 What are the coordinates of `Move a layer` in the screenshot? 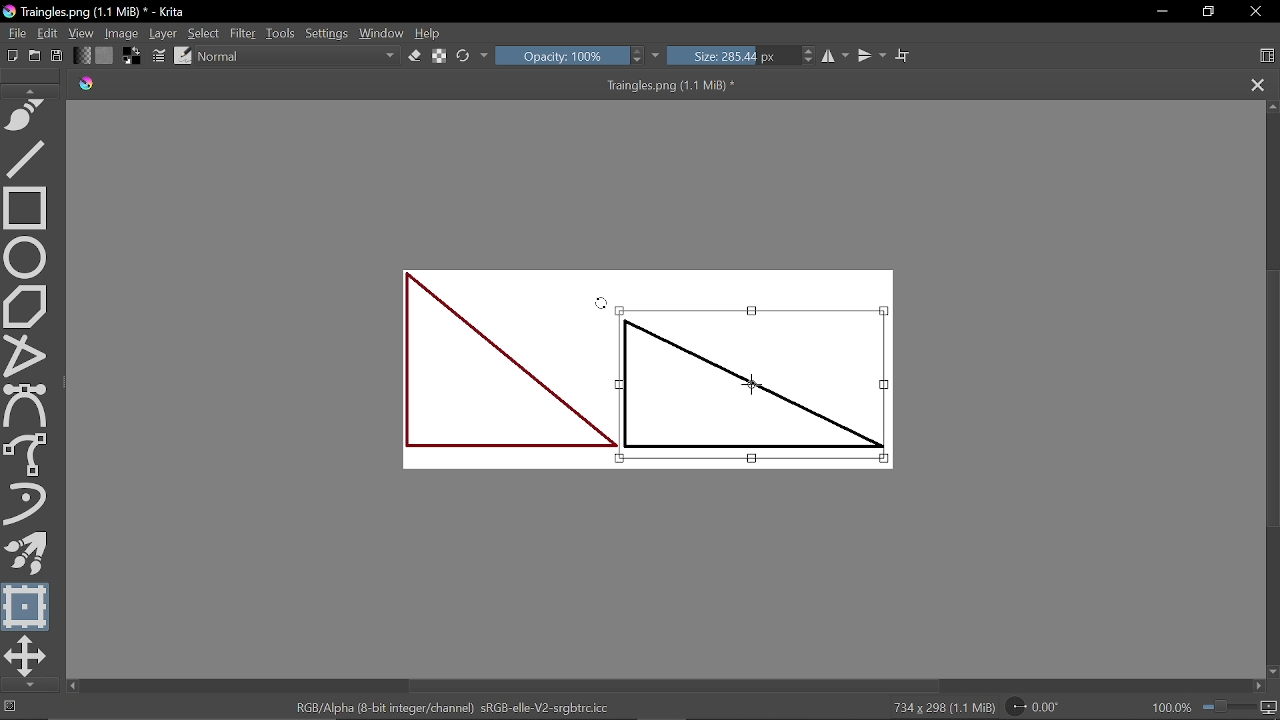 It's located at (26, 656).